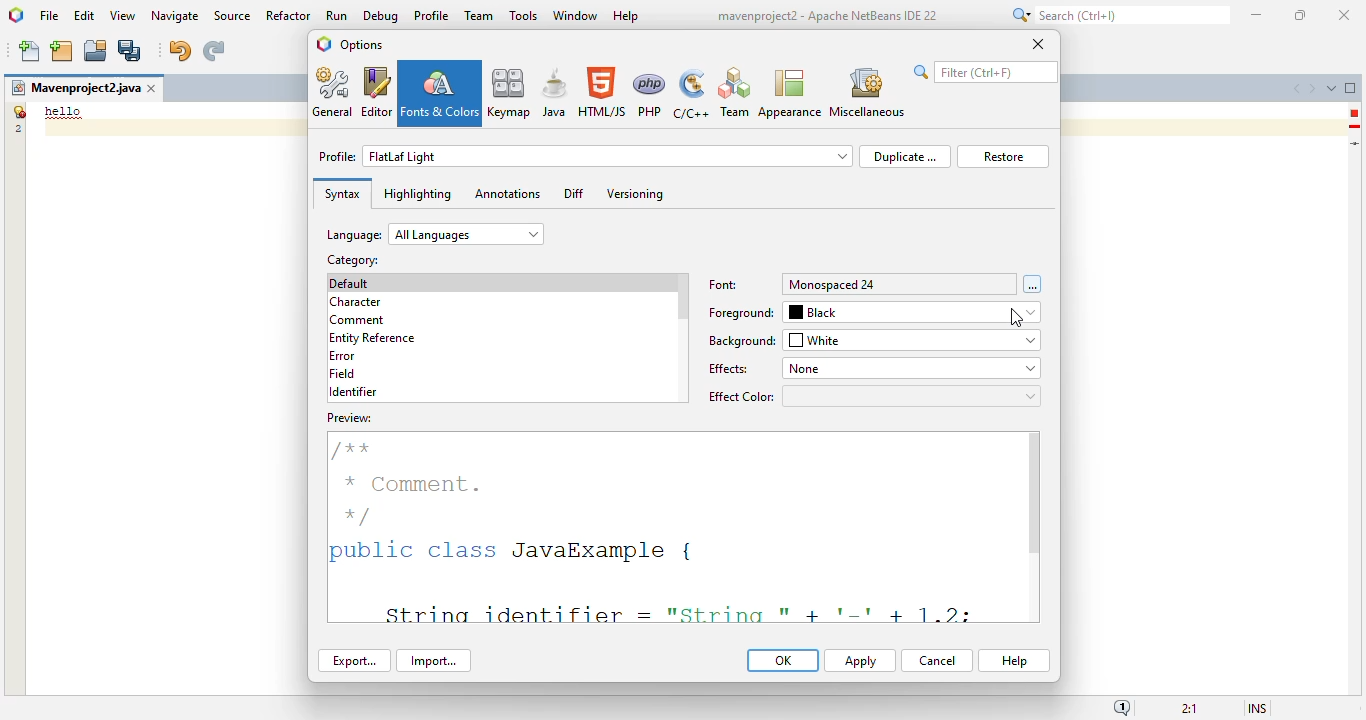  I want to click on character, so click(355, 302).